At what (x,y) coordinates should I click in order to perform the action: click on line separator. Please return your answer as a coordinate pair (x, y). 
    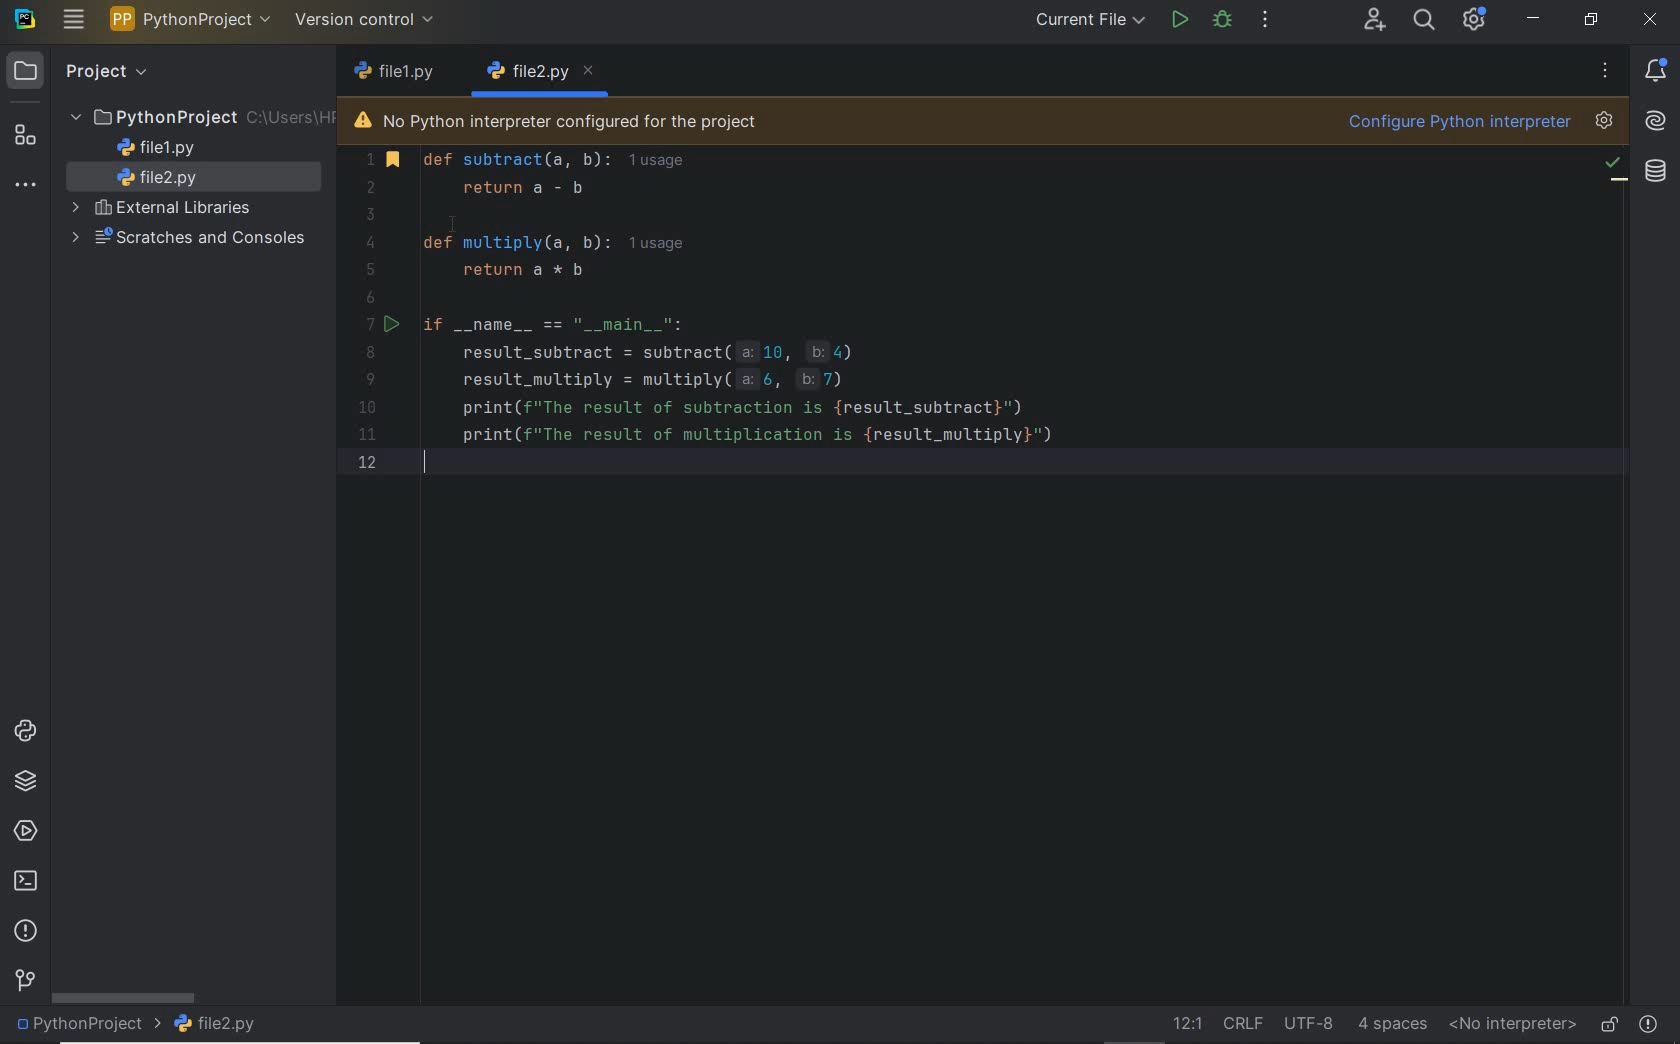
    Looking at the image, I should click on (1244, 1024).